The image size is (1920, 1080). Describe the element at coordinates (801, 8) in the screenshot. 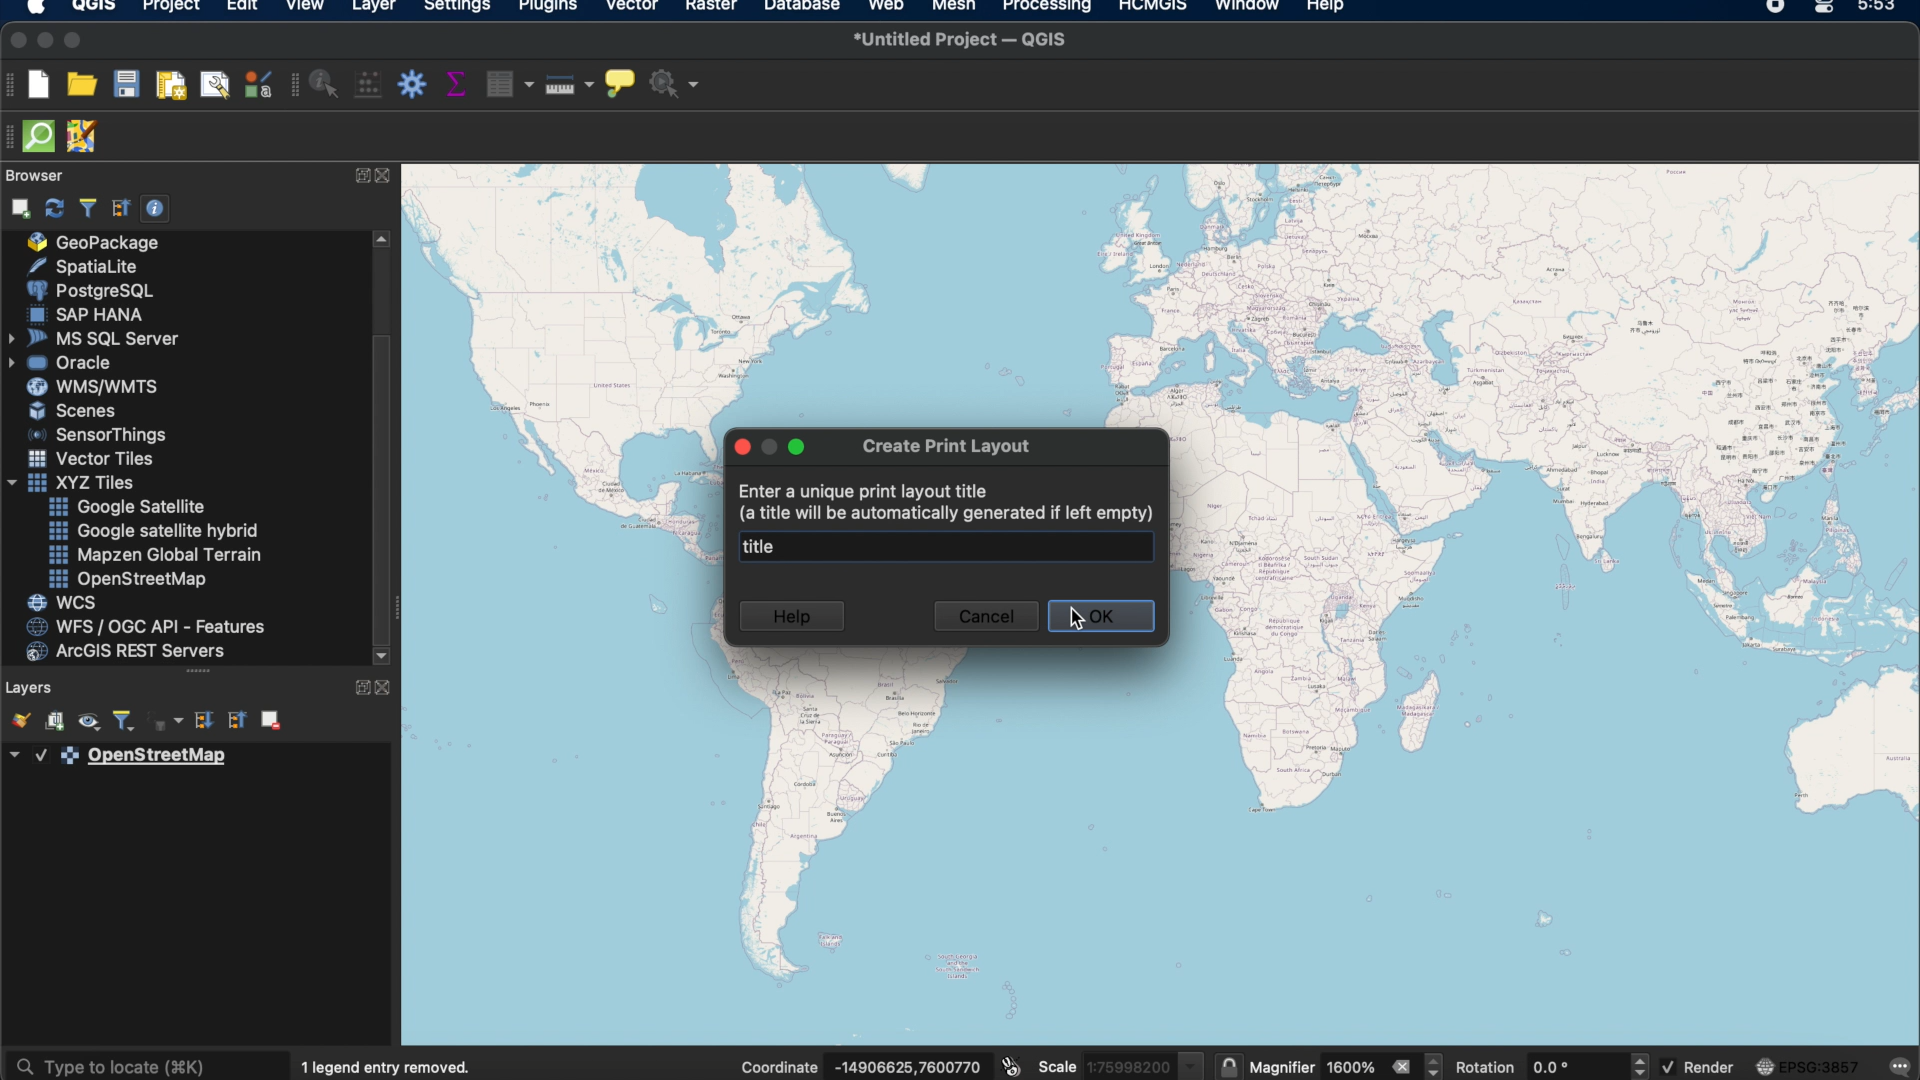

I see `database` at that location.